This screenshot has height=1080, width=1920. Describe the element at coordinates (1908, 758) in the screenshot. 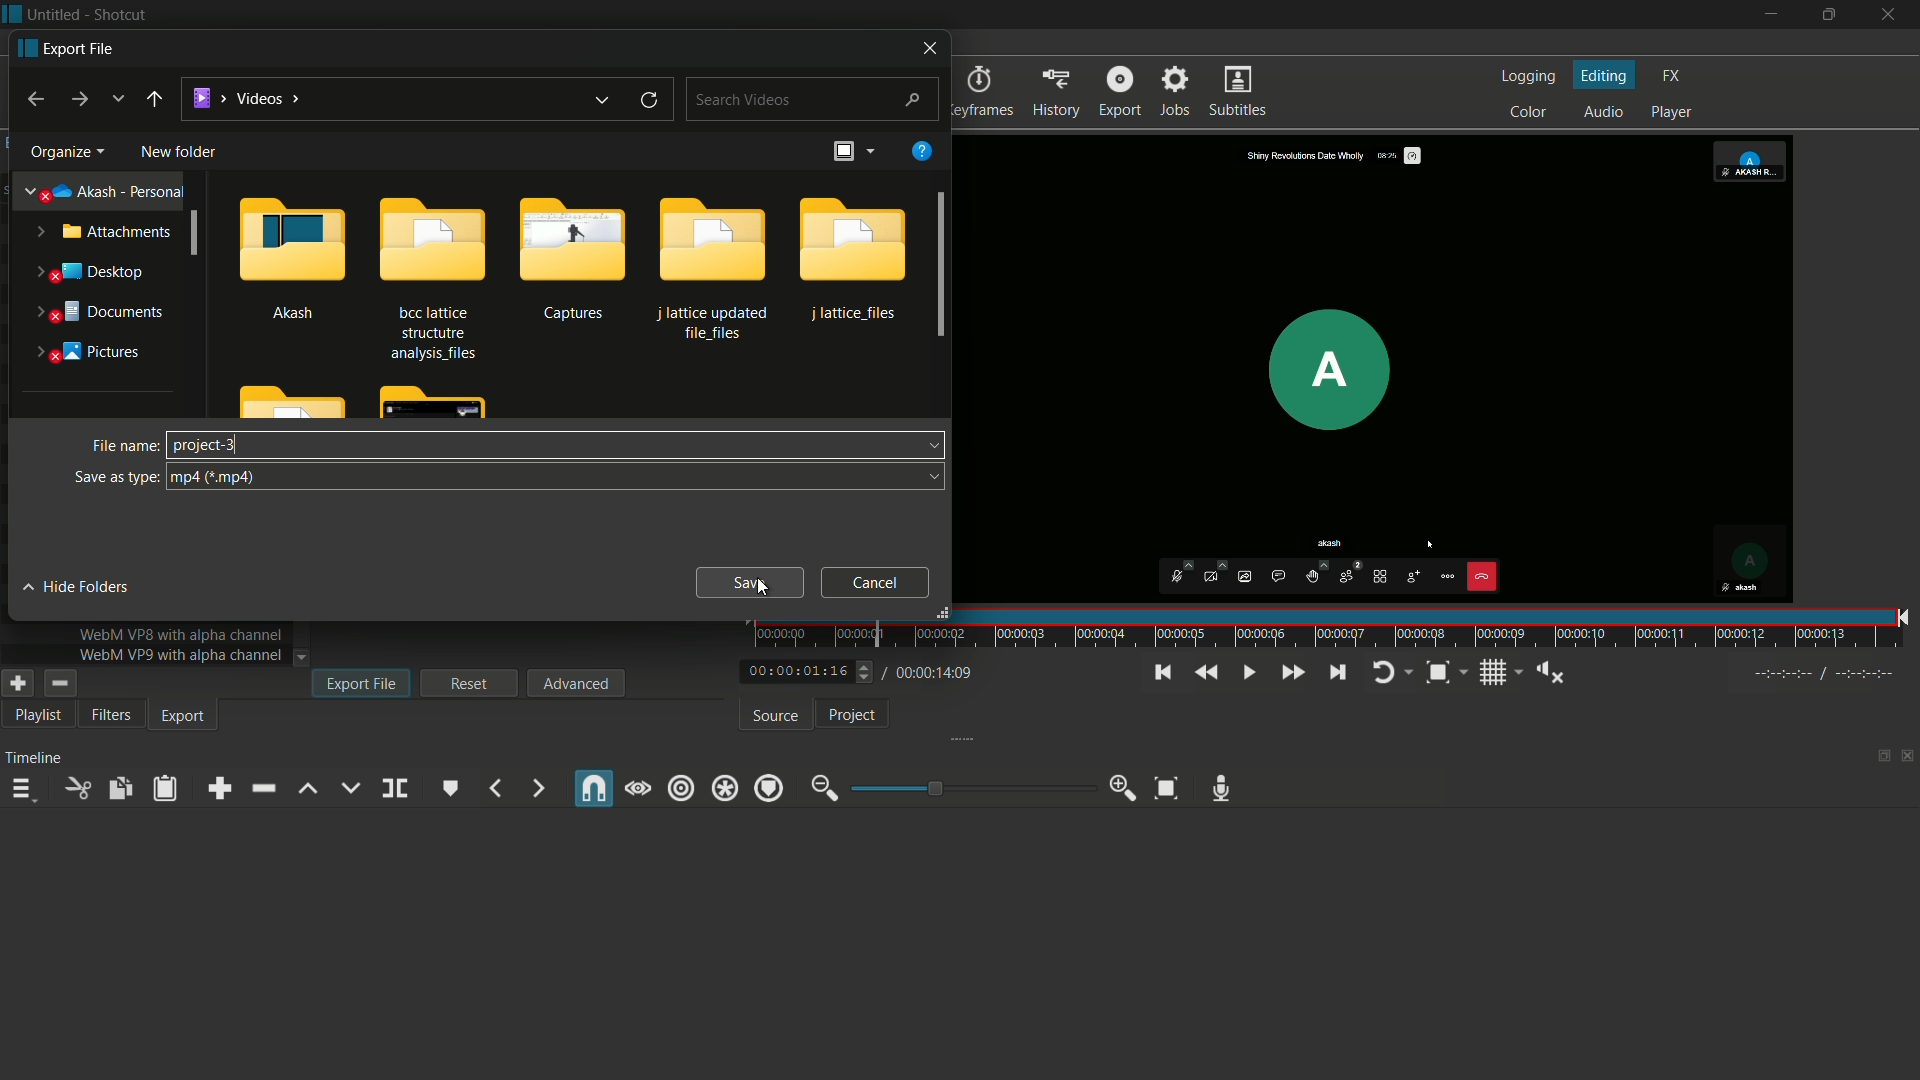

I see `close timeline` at that location.